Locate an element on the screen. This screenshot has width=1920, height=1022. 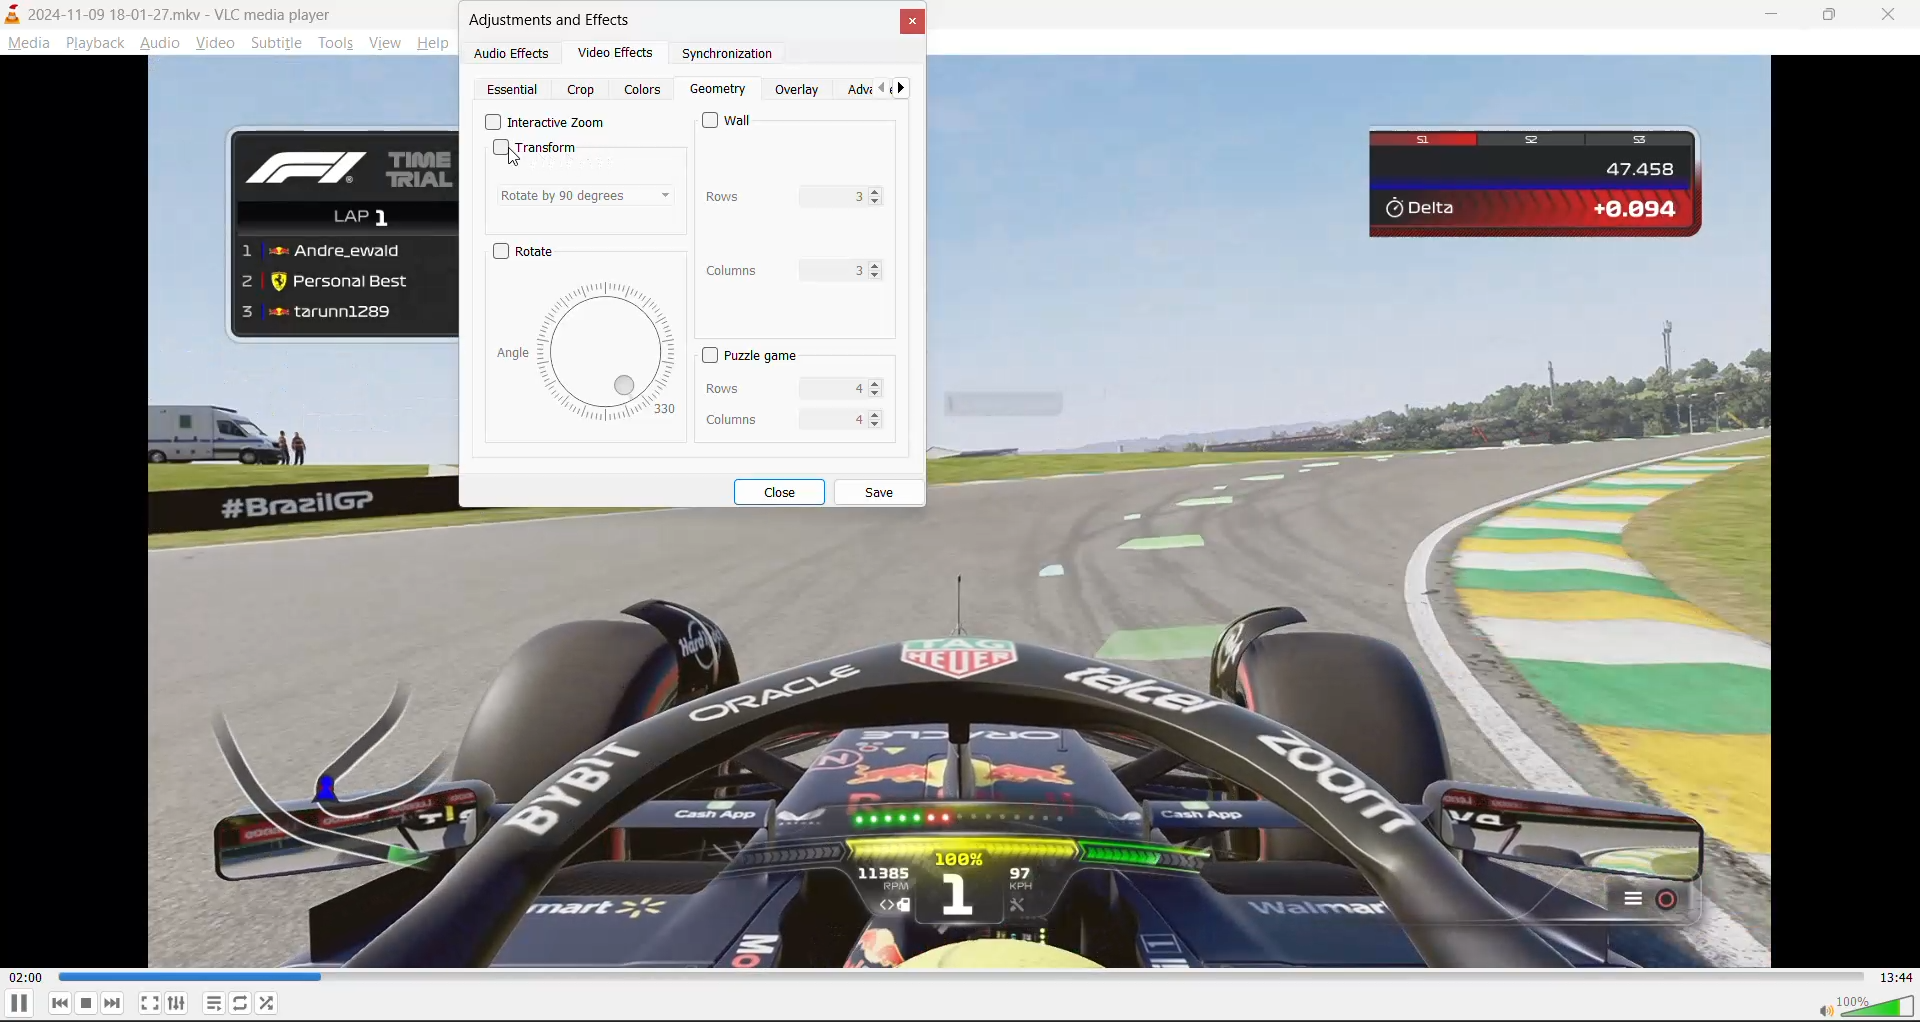
decrease is located at coordinates (878, 276).